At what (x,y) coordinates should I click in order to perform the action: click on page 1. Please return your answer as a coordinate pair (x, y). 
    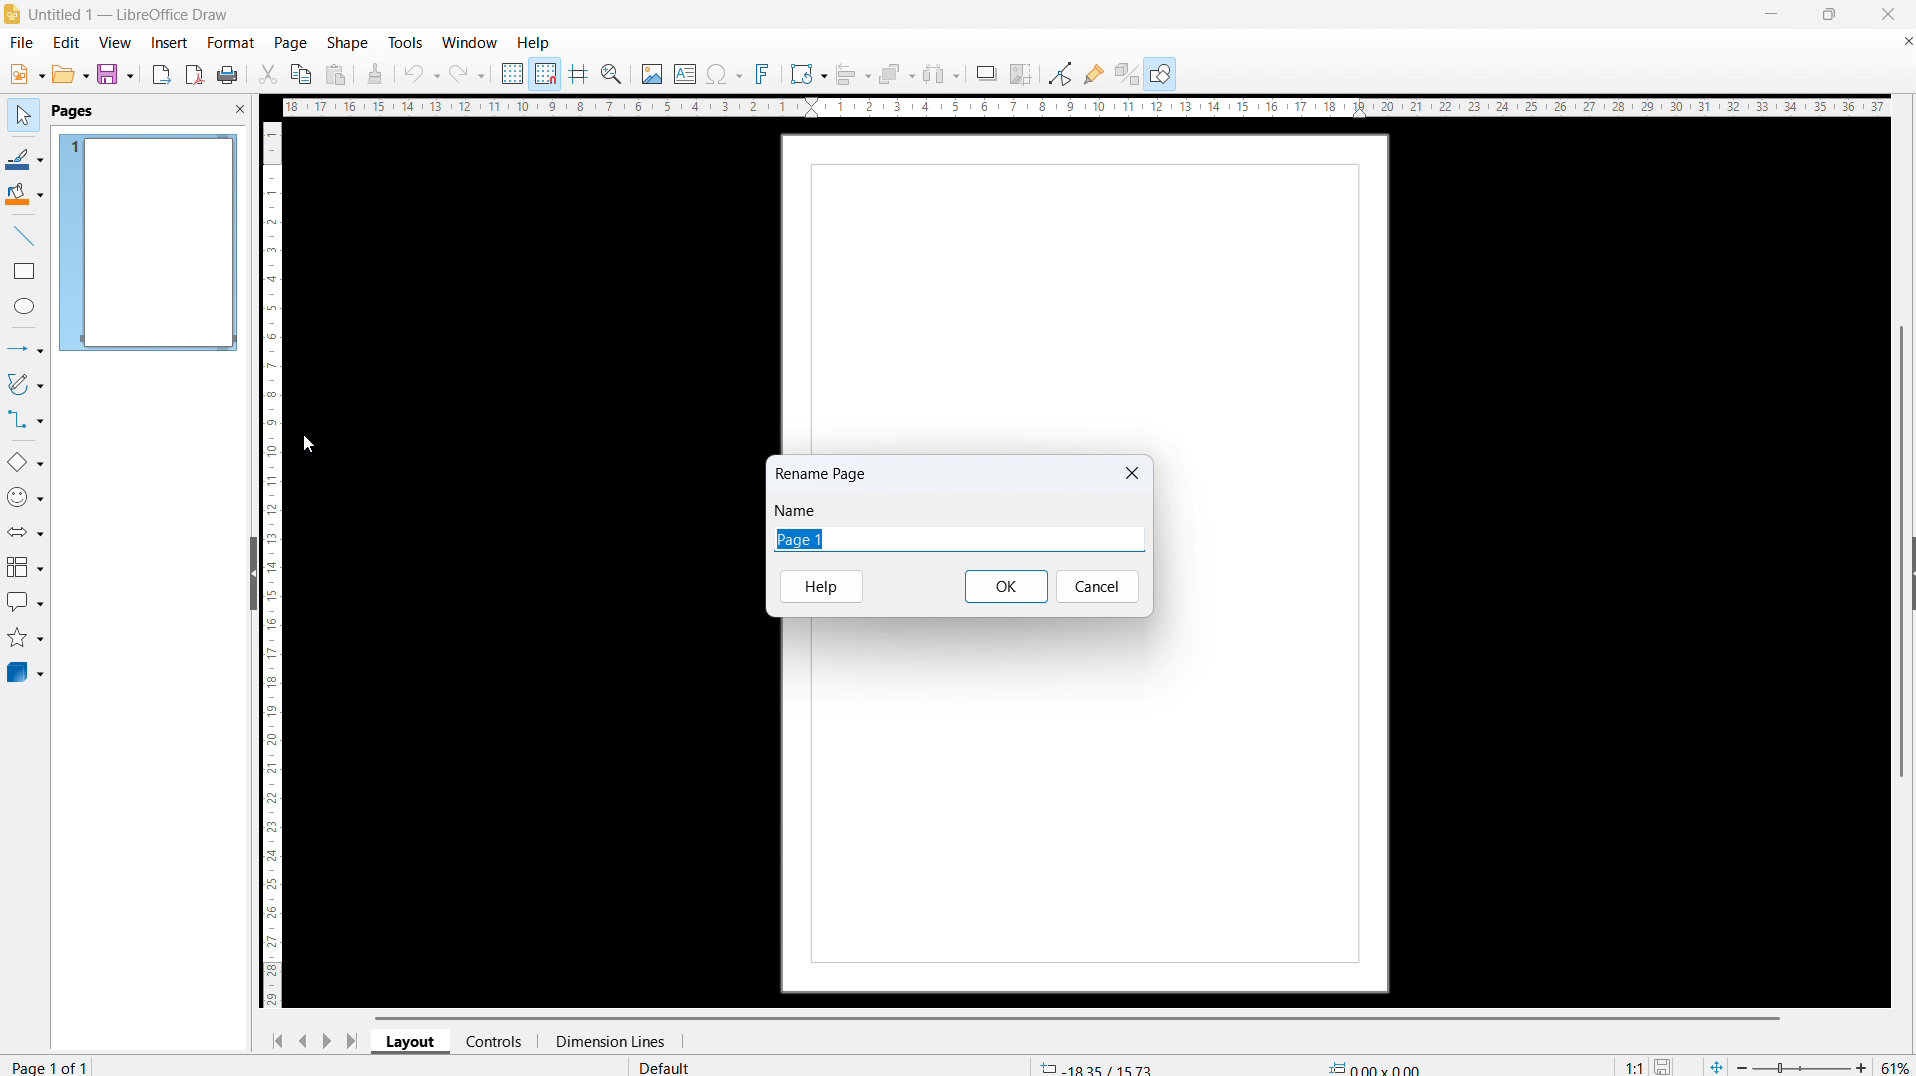
    Looking at the image, I should click on (151, 243).